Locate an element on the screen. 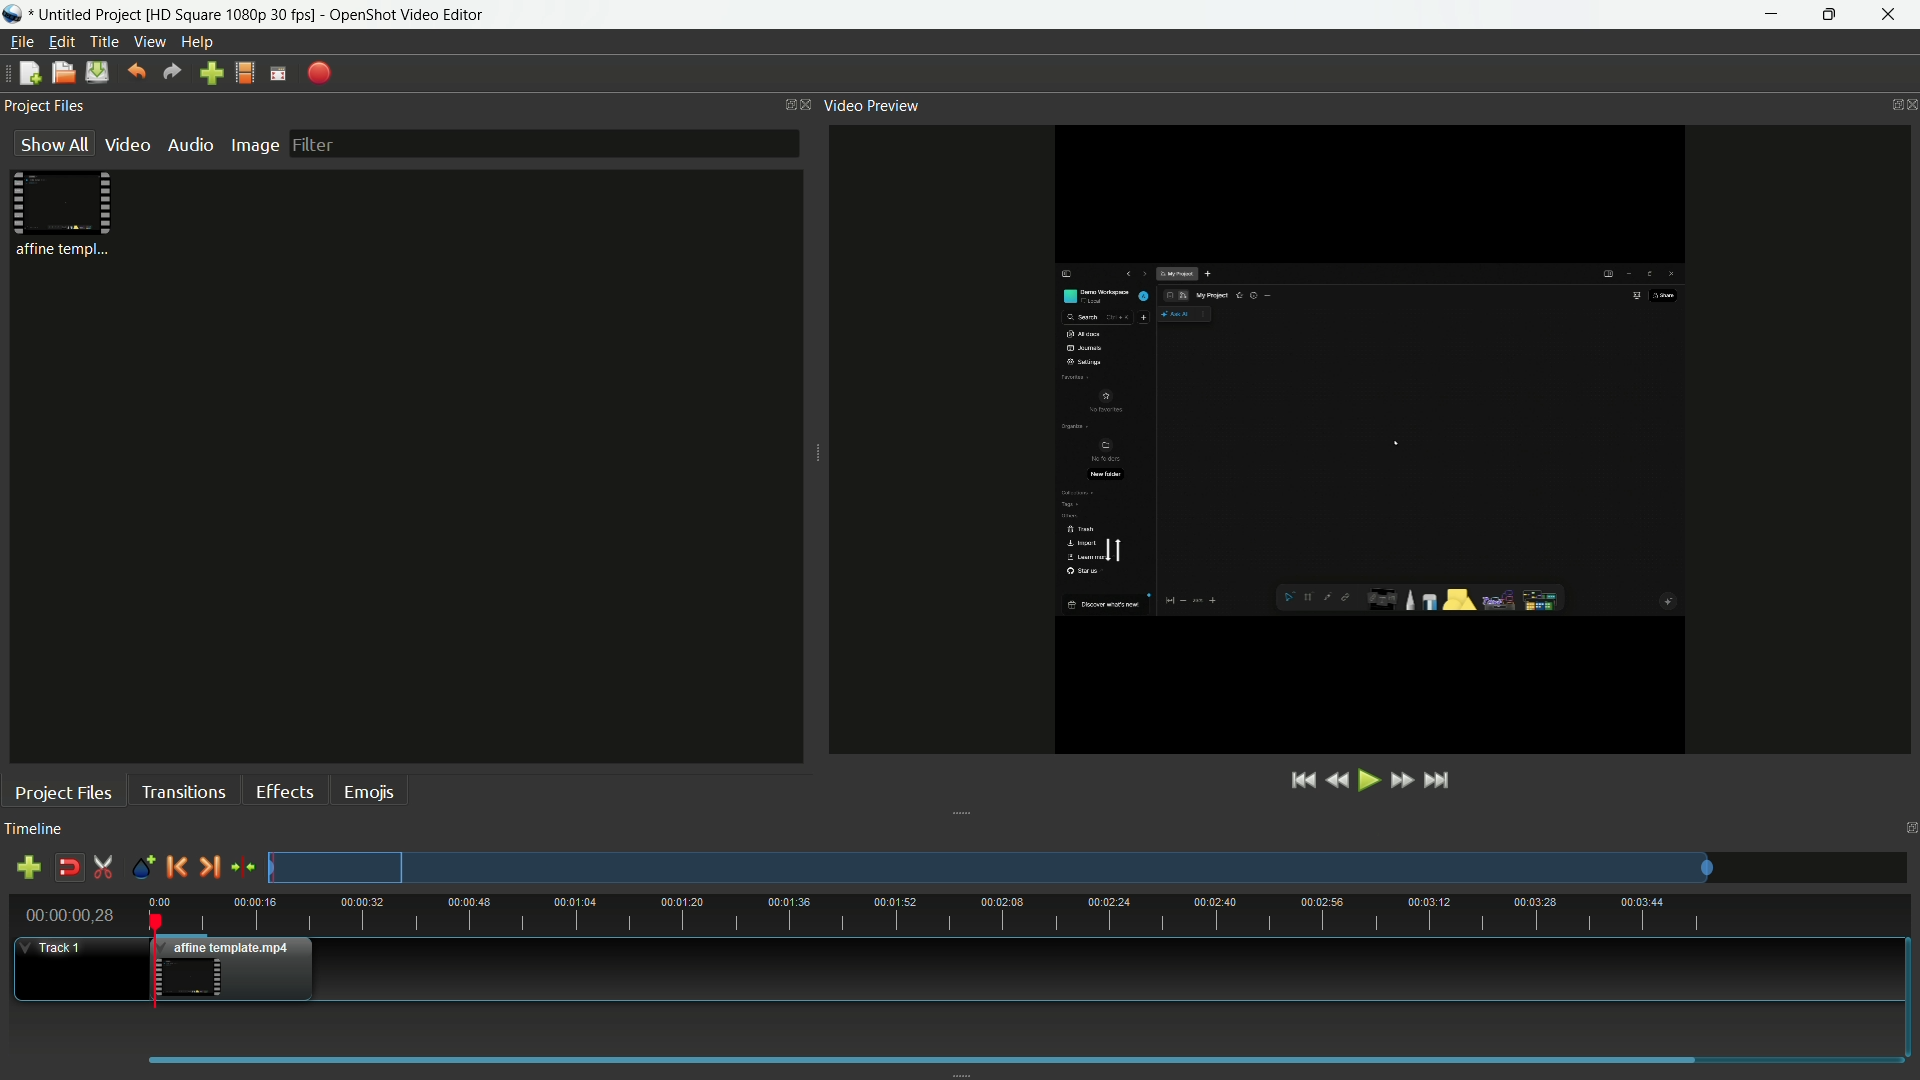 The width and height of the screenshot is (1920, 1080). audio is located at coordinates (193, 145).